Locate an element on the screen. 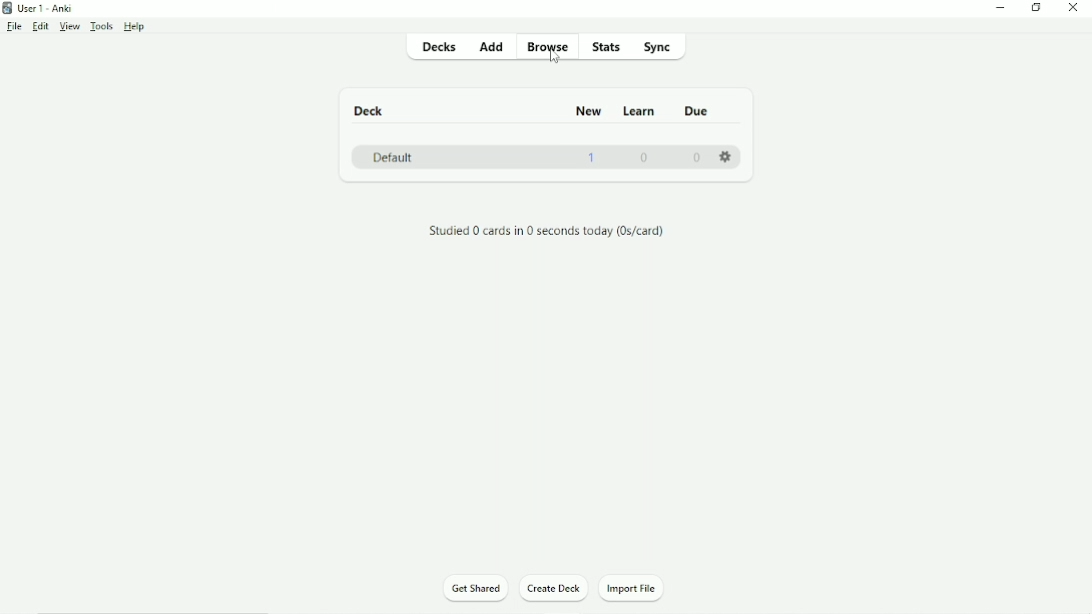 The image size is (1092, 614). Settings is located at coordinates (727, 157).